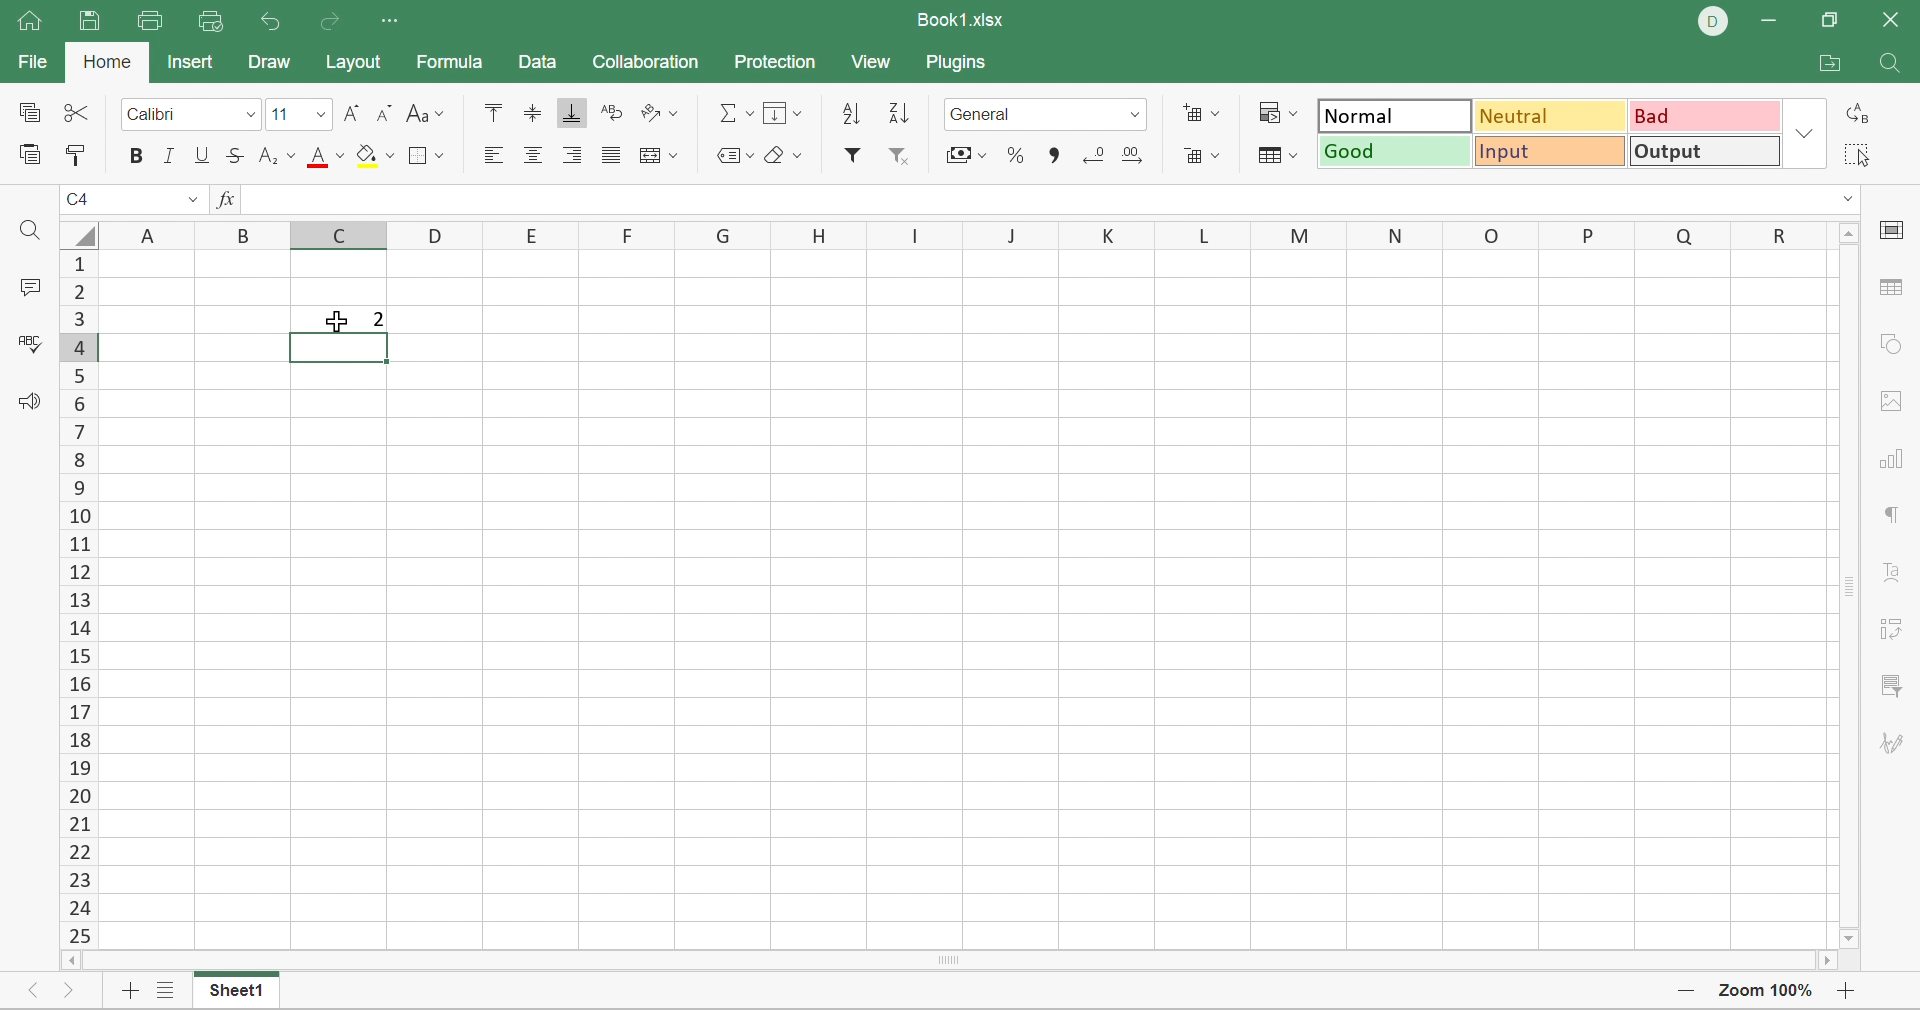 This screenshot has height=1010, width=1920. What do you see at coordinates (1391, 153) in the screenshot?
I see `Good` at bounding box center [1391, 153].